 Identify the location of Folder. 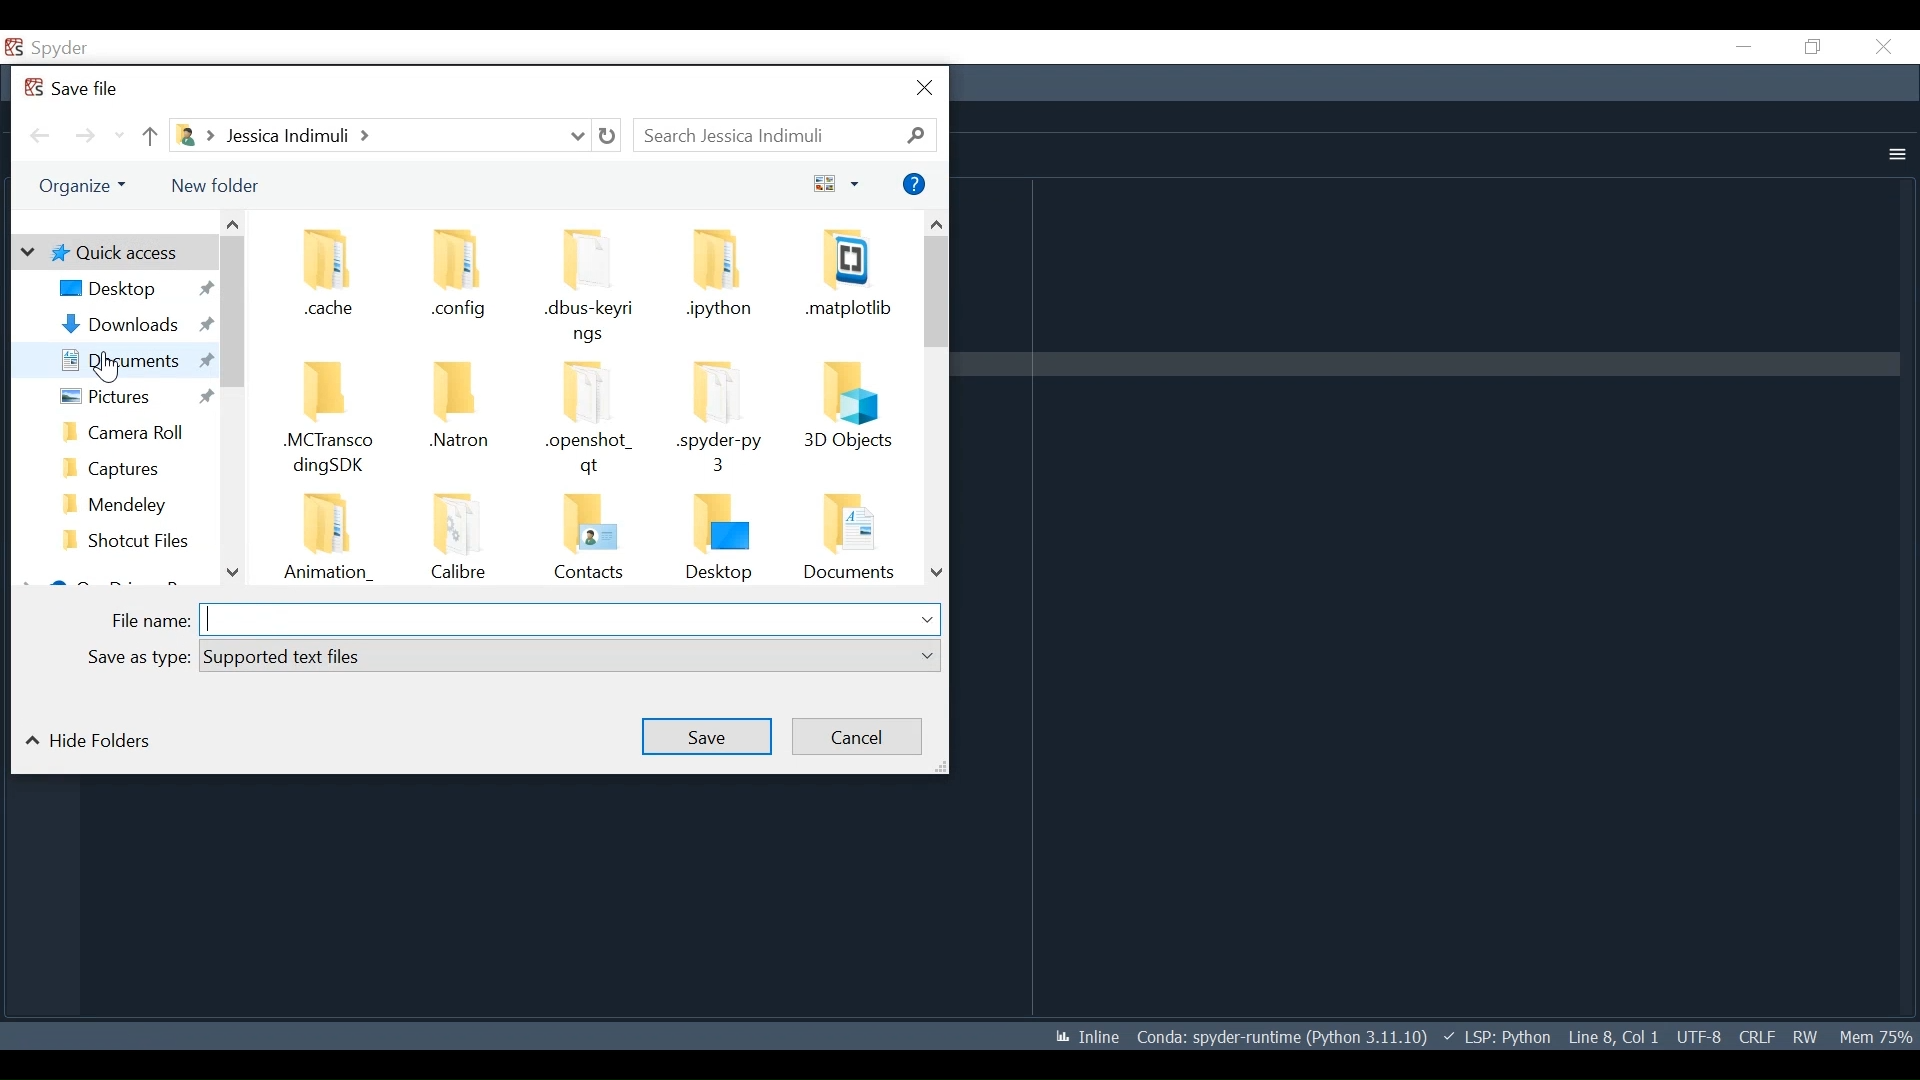
(125, 502).